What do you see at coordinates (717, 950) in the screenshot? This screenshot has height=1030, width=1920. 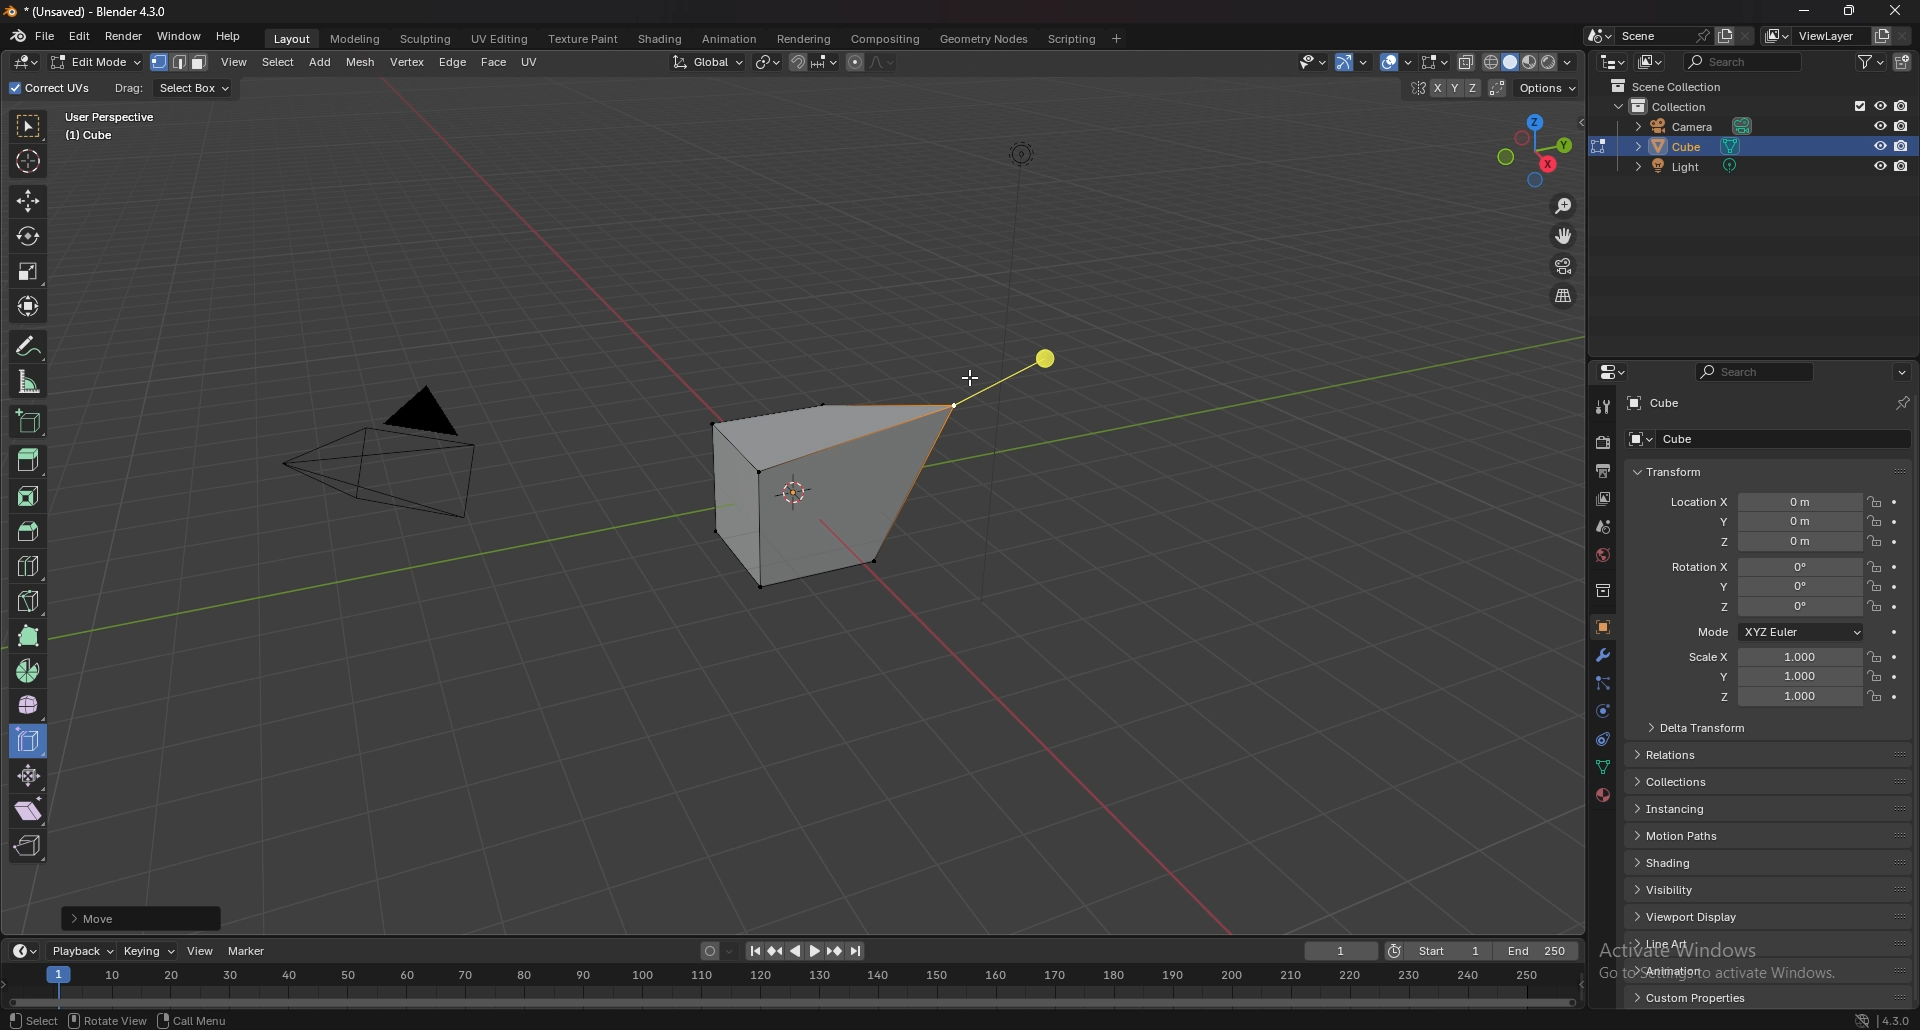 I see `auto keying` at bounding box center [717, 950].